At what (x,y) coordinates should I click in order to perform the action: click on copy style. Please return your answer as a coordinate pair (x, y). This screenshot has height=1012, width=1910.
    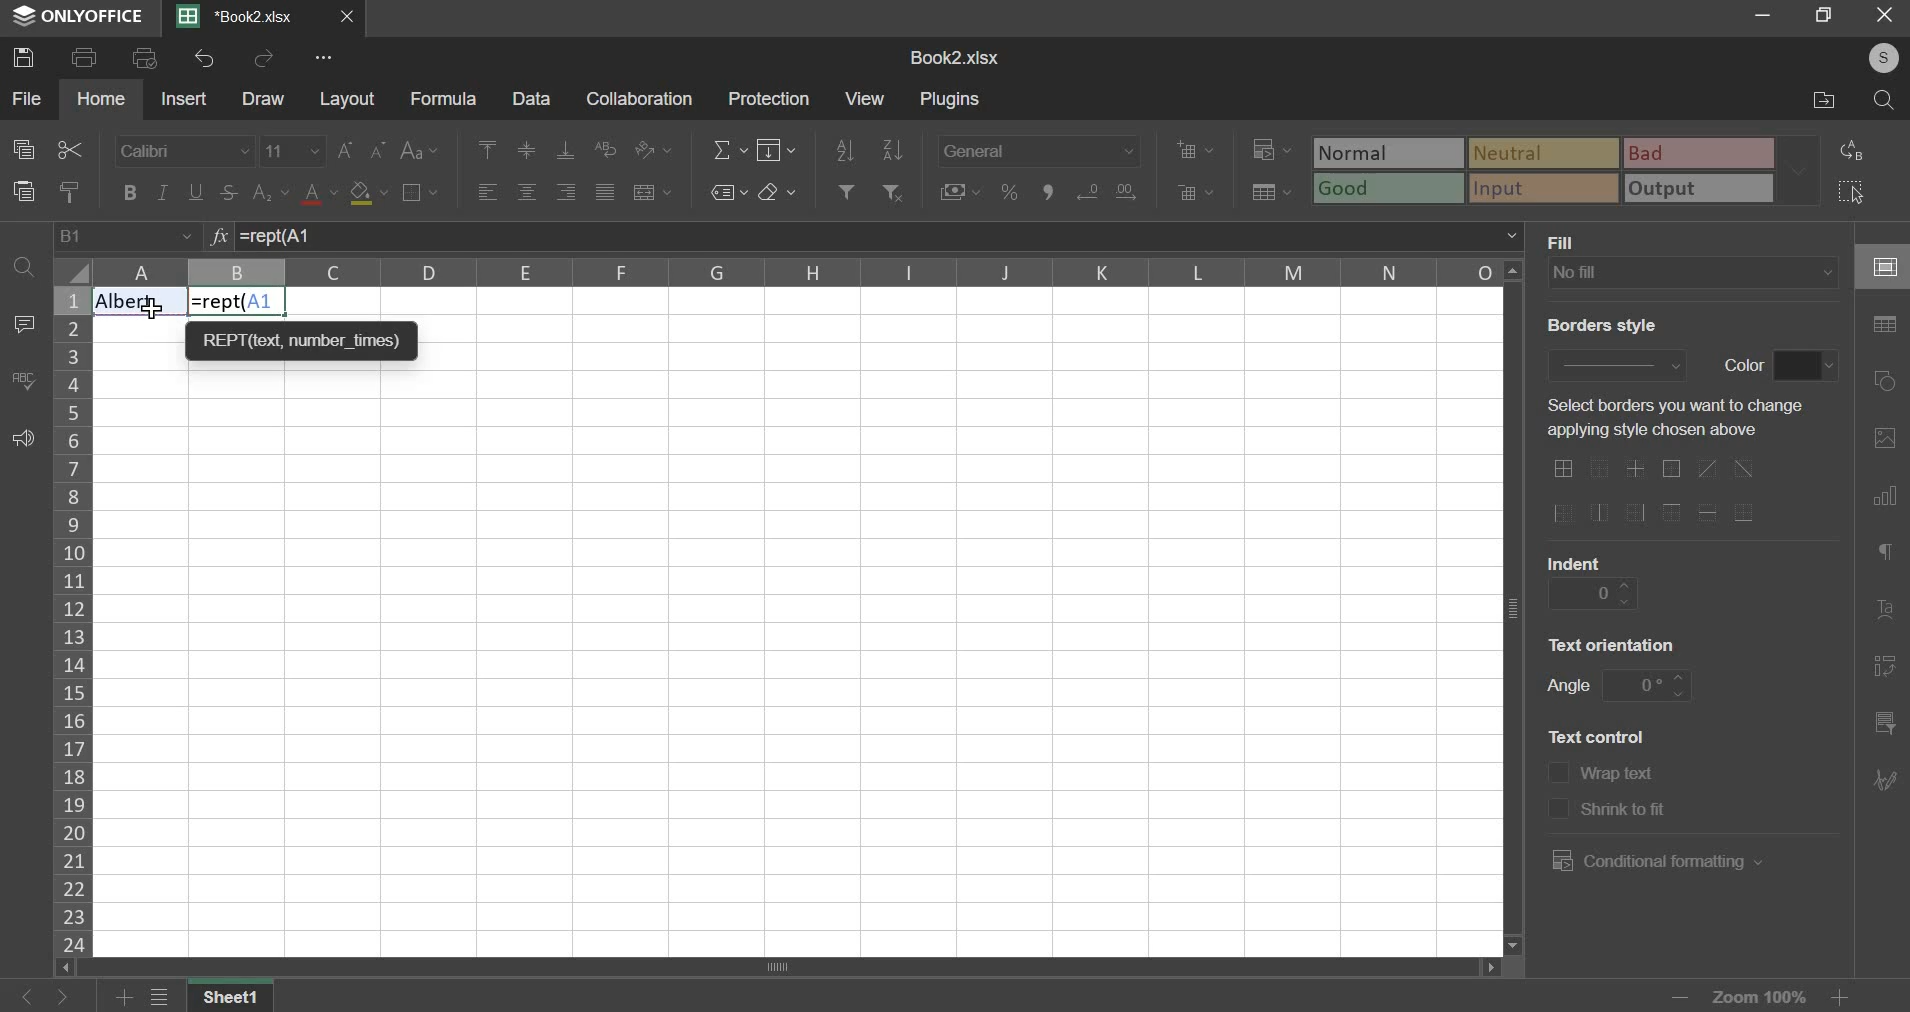
    Looking at the image, I should click on (68, 191).